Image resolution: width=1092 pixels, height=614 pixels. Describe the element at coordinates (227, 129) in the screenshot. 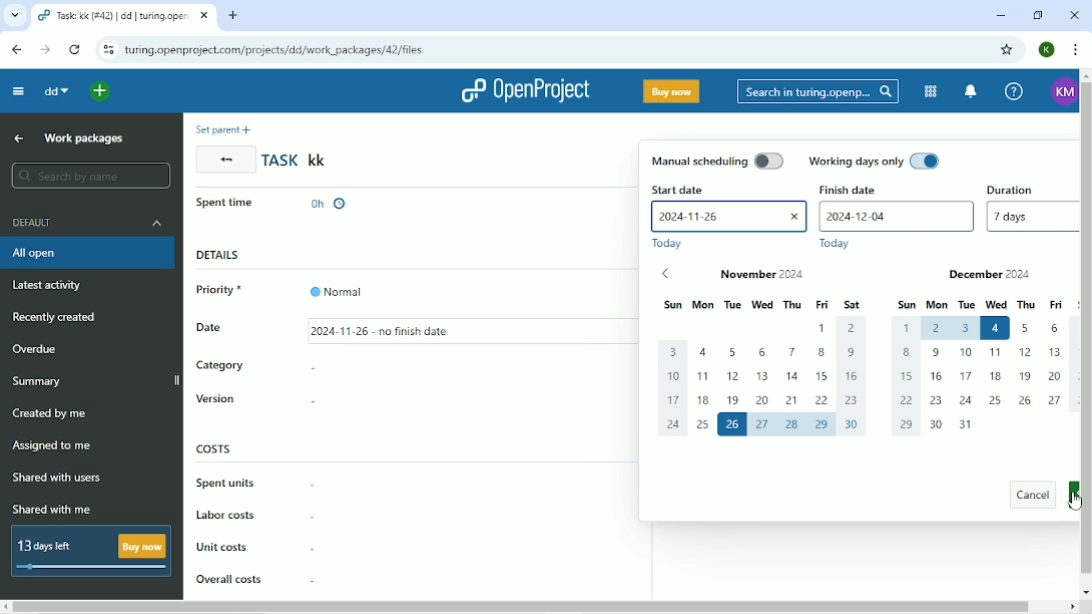

I see `Set parent` at that location.